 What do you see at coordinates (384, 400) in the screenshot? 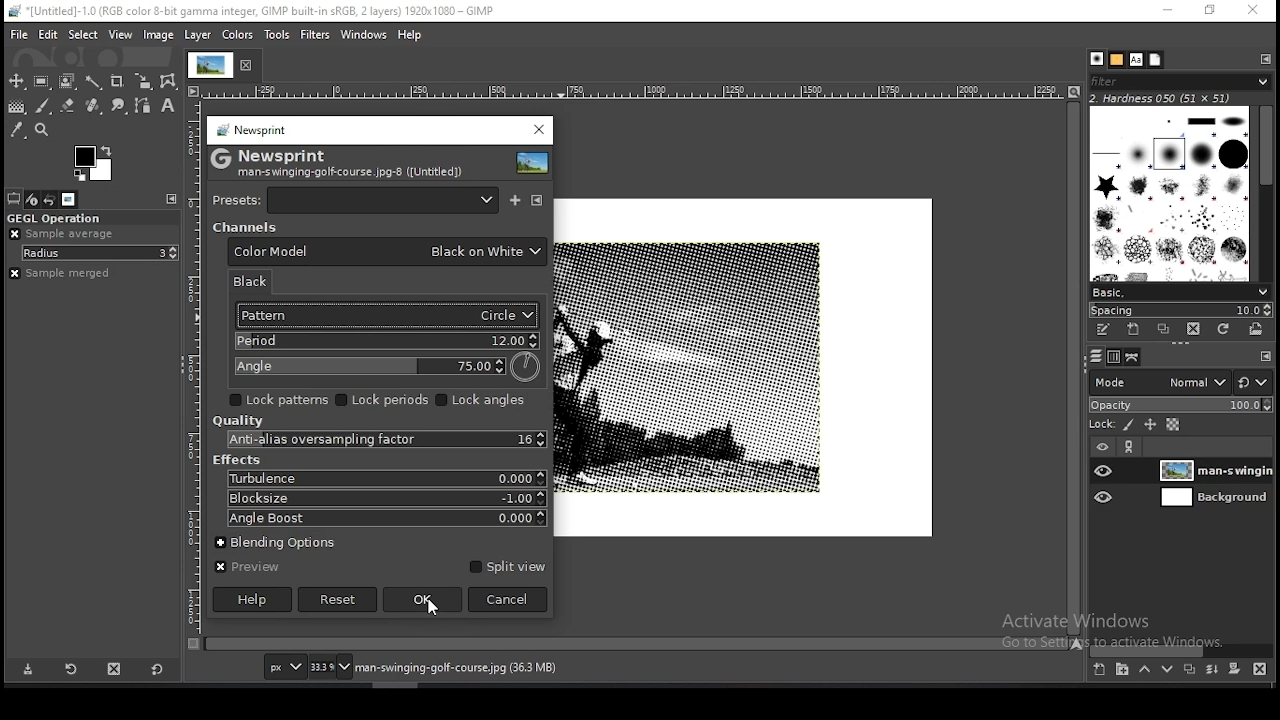
I see `lock periods on/off` at bounding box center [384, 400].